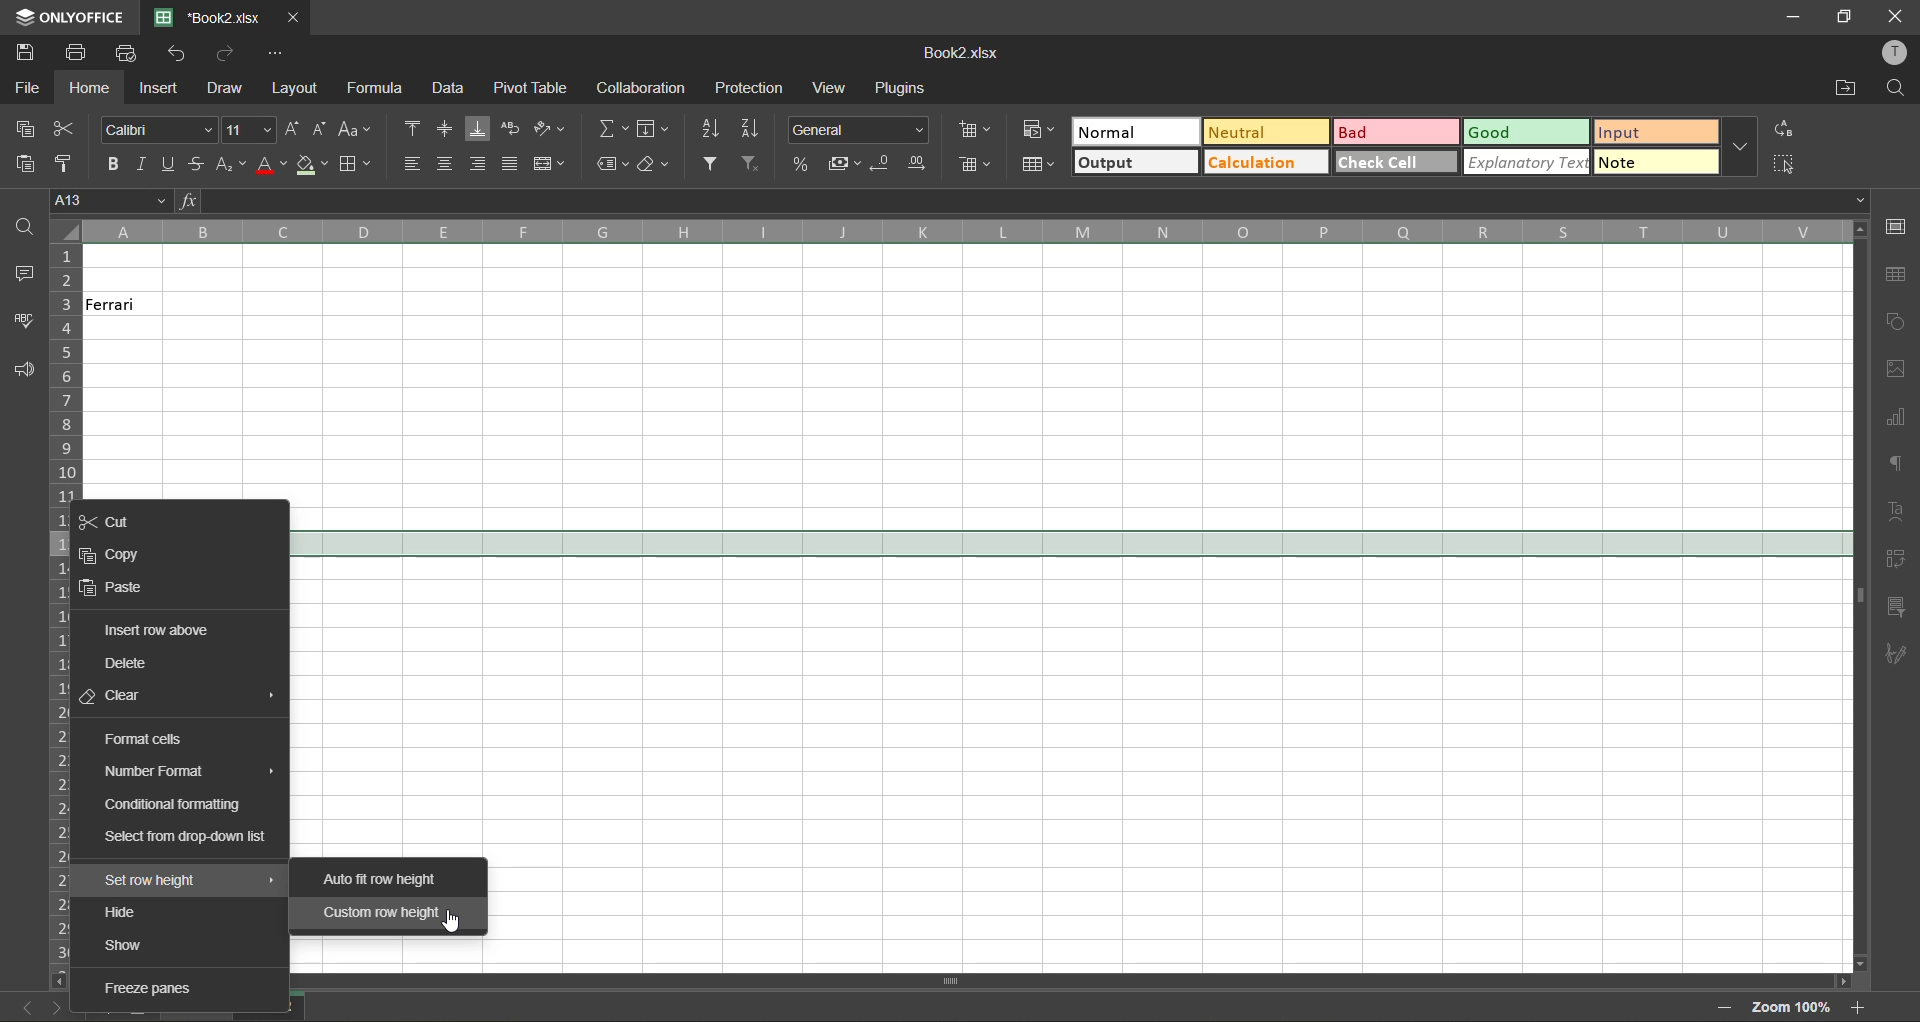 The height and width of the screenshot is (1022, 1920). What do you see at coordinates (187, 882) in the screenshot?
I see `set row height` at bounding box center [187, 882].